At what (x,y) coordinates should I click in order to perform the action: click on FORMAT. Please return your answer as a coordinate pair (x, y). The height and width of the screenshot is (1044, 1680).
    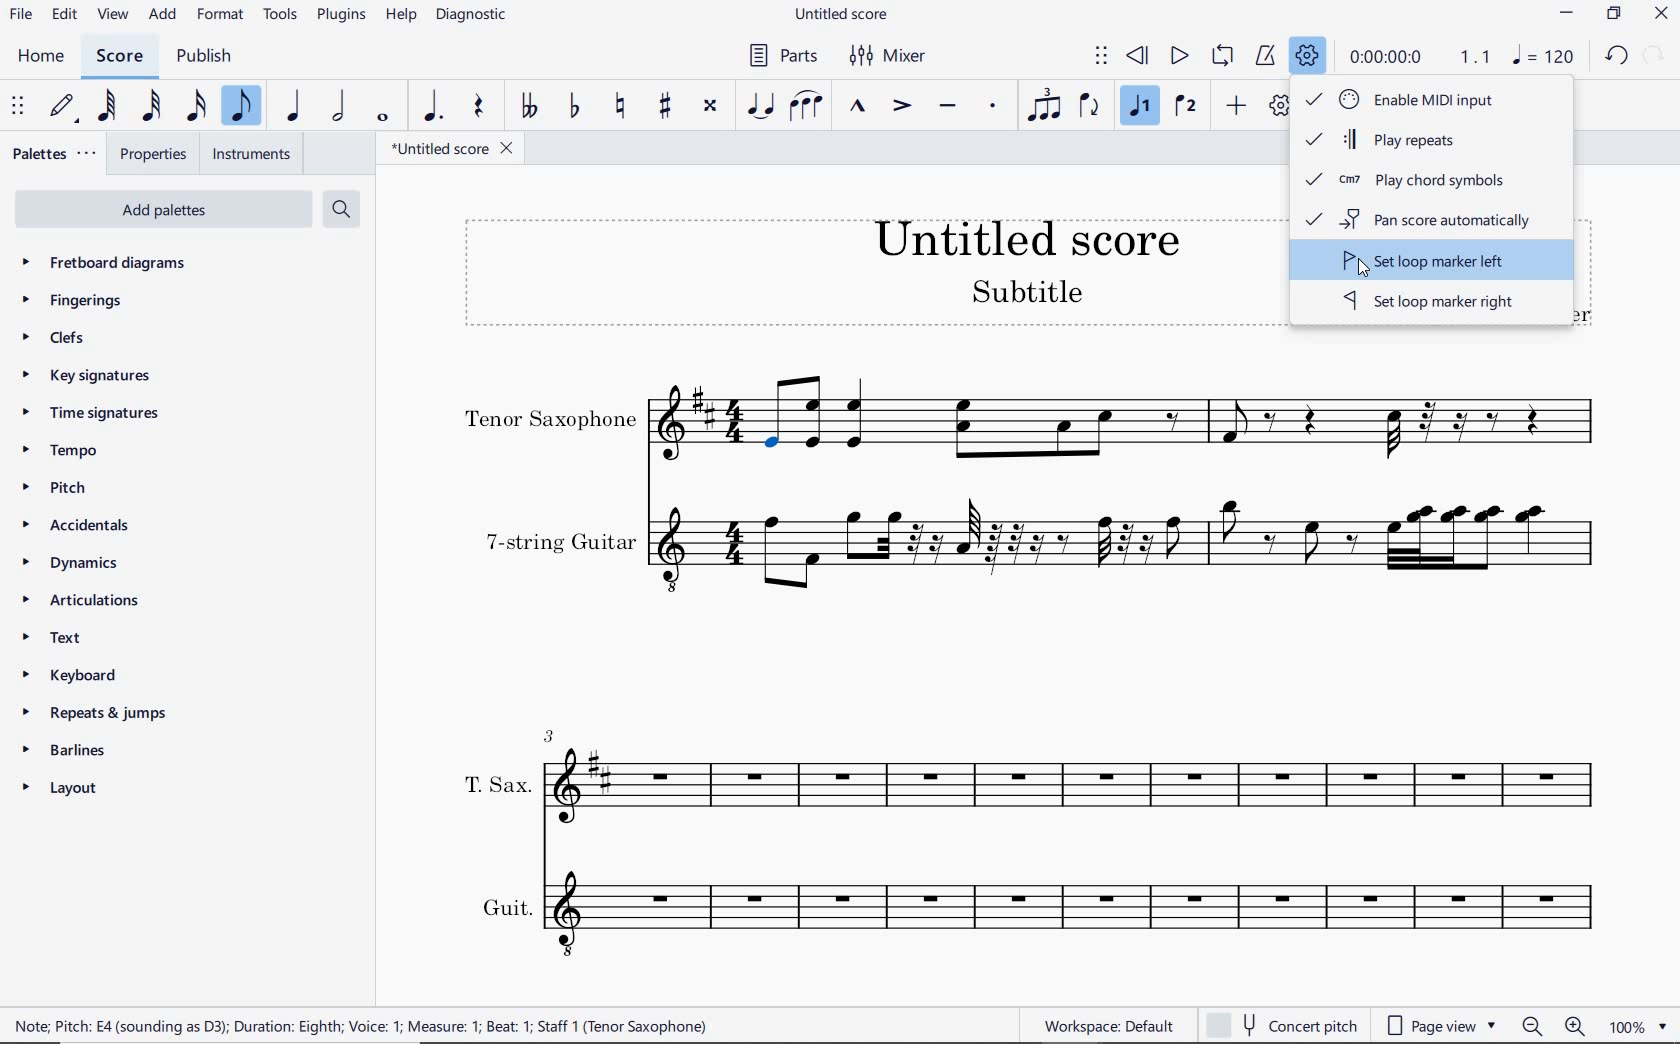
    Looking at the image, I should click on (222, 15).